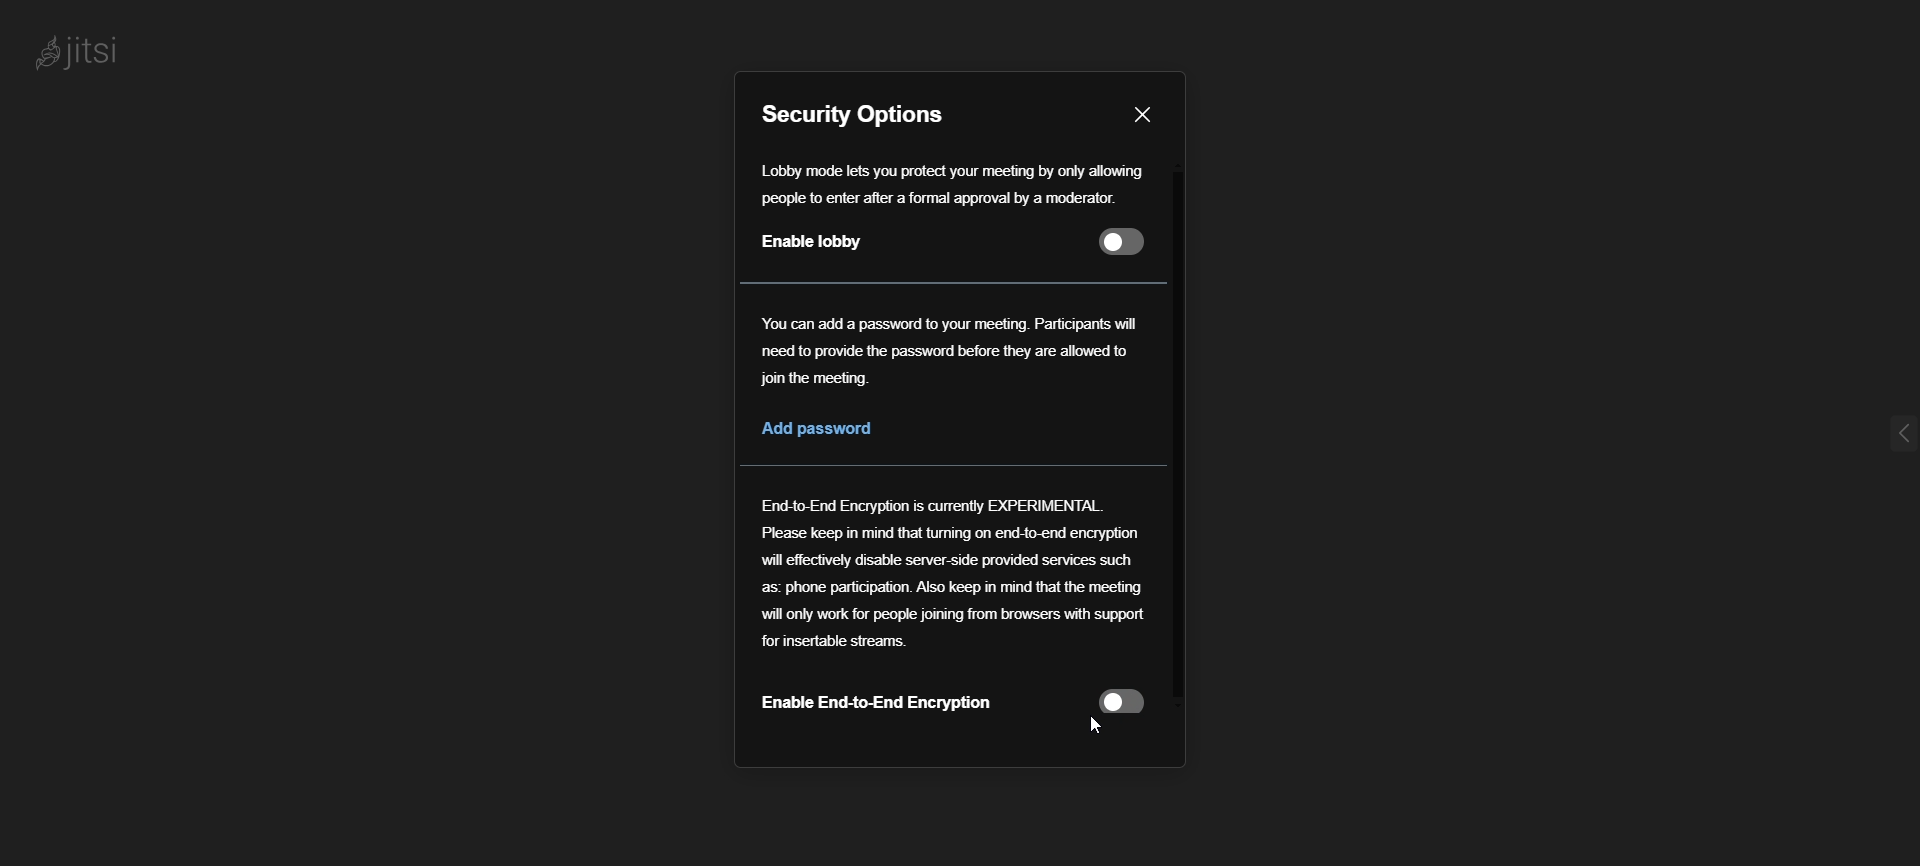 The height and width of the screenshot is (866, 1920). What do you see at coordinates (956, 348) in the screenshot?
I see `You can add a password to your meeting. Participants will
need to provide the password before they are allowed to
join the meeting.` at bounding box center [956, 348].